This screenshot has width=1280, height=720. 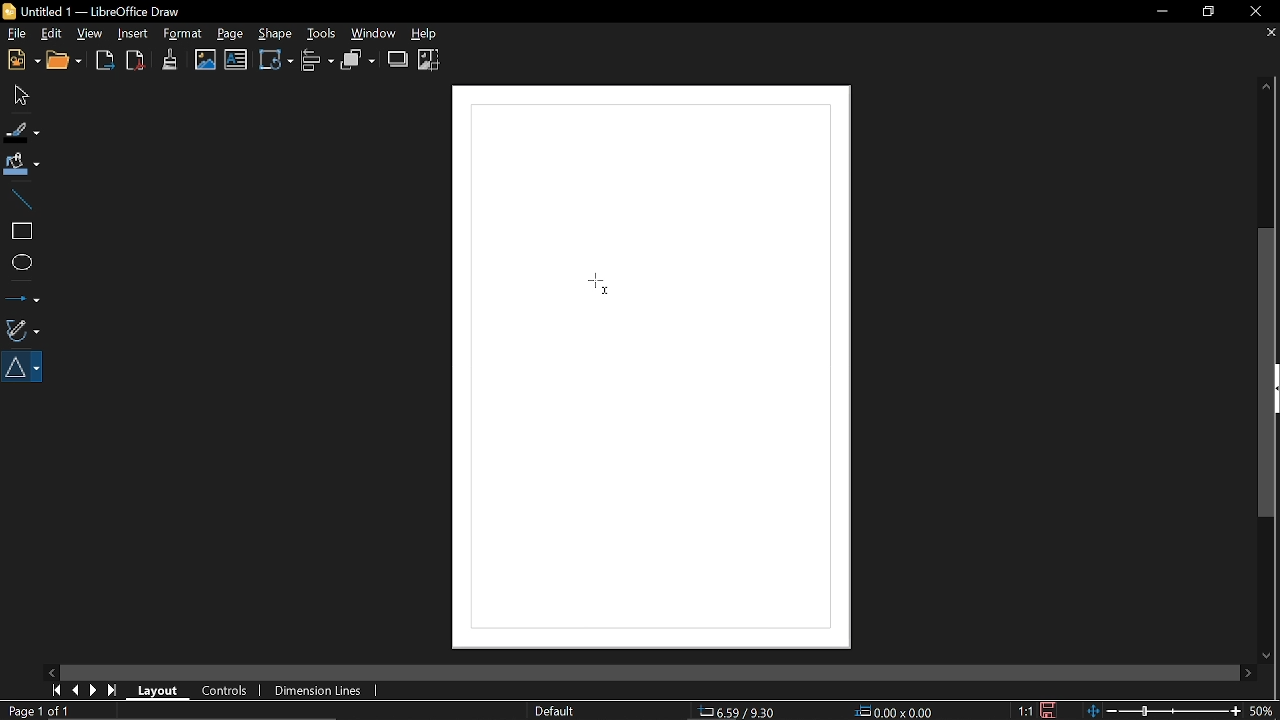 I want to click on Insert, so click(x=133, y=34).